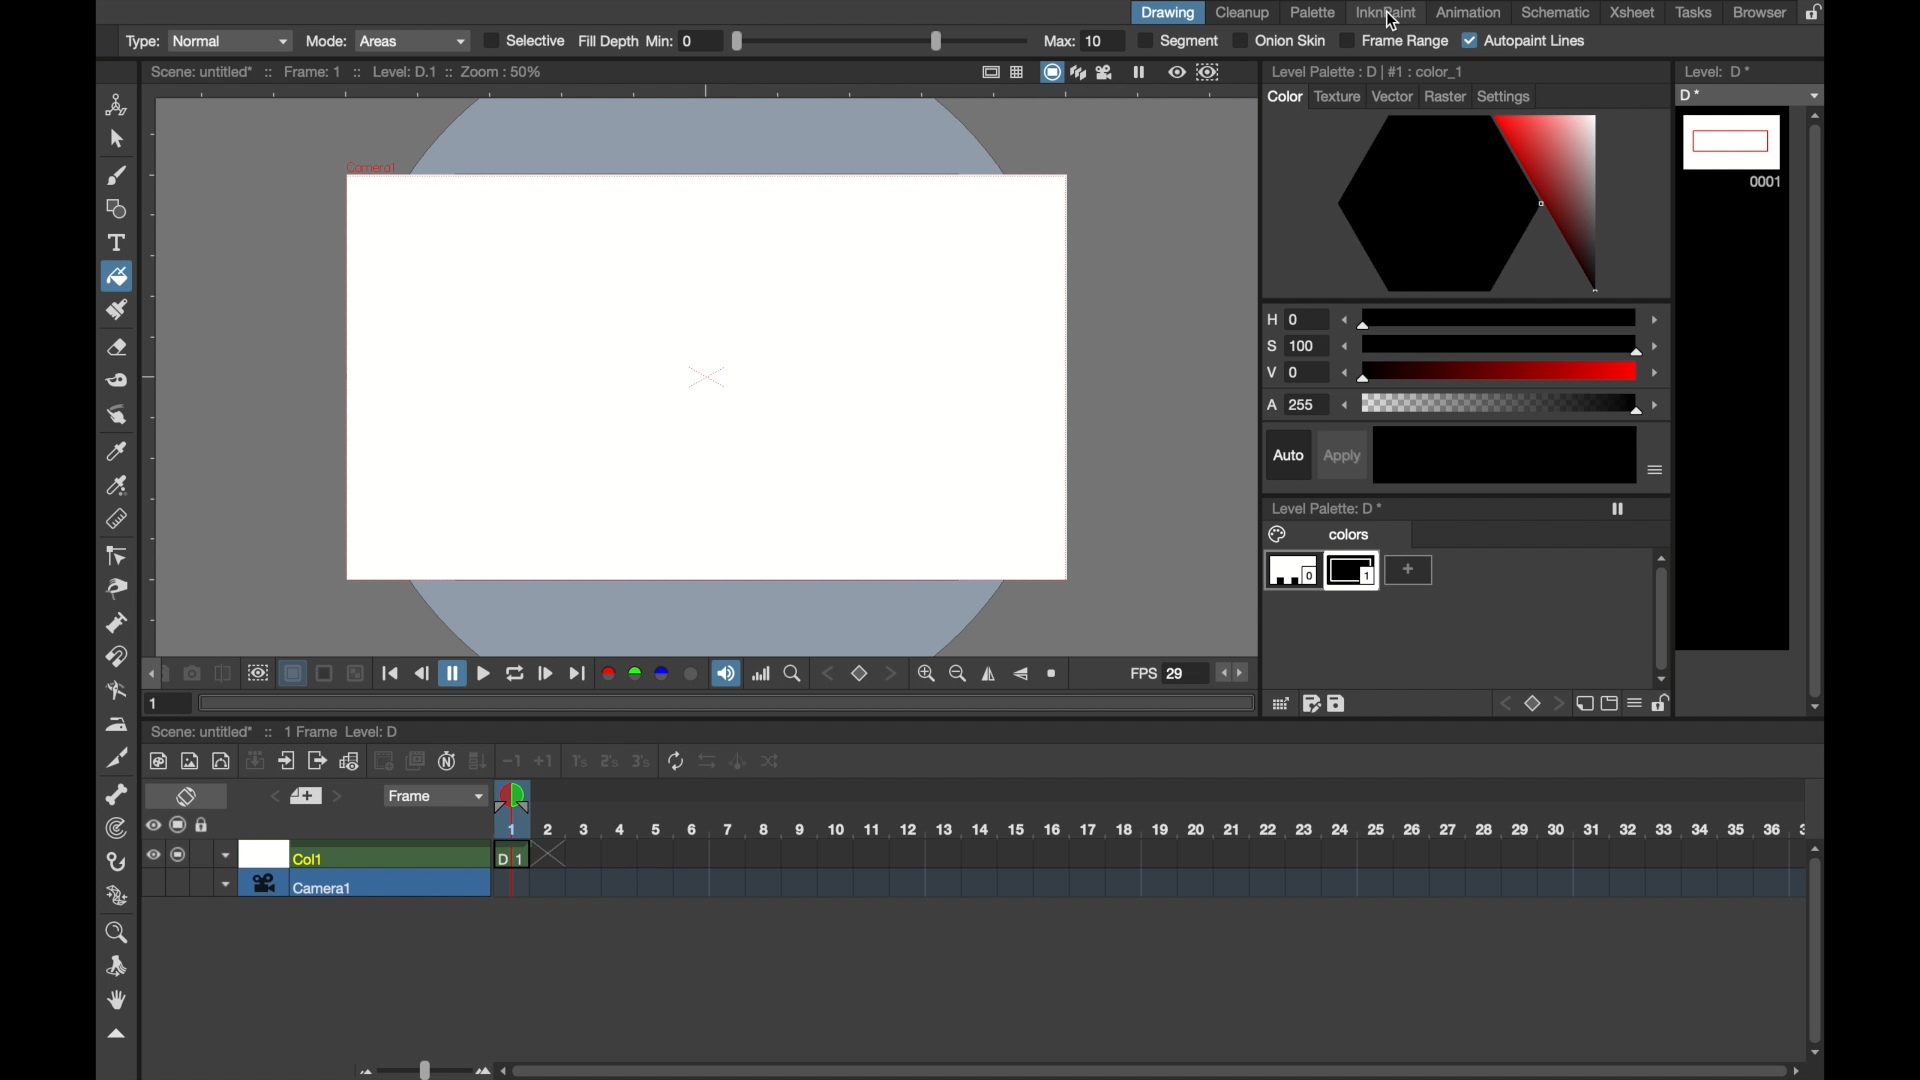 The width and height of the screenshot is (1920, 1080). I want to click on Scene: untitled* :: Frame: 1 : Level: D.1 :: Zoom: 50%, so click(347, 71).